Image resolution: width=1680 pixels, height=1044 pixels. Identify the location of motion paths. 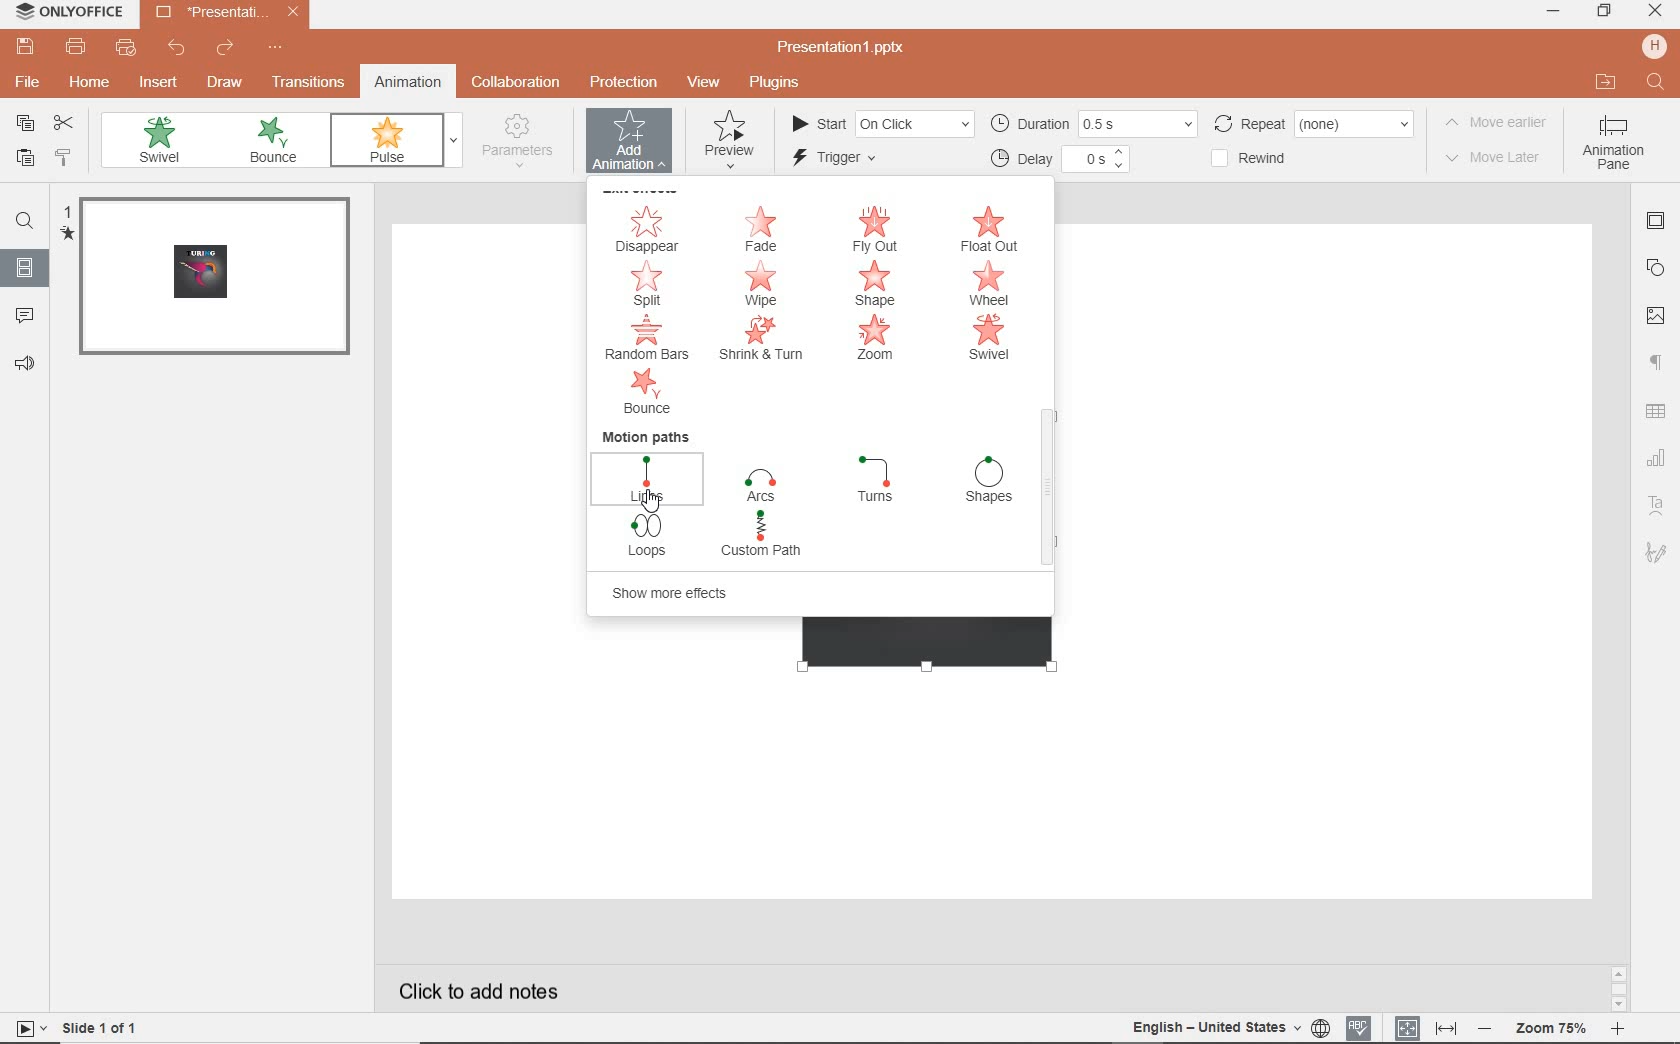
(645, 436).